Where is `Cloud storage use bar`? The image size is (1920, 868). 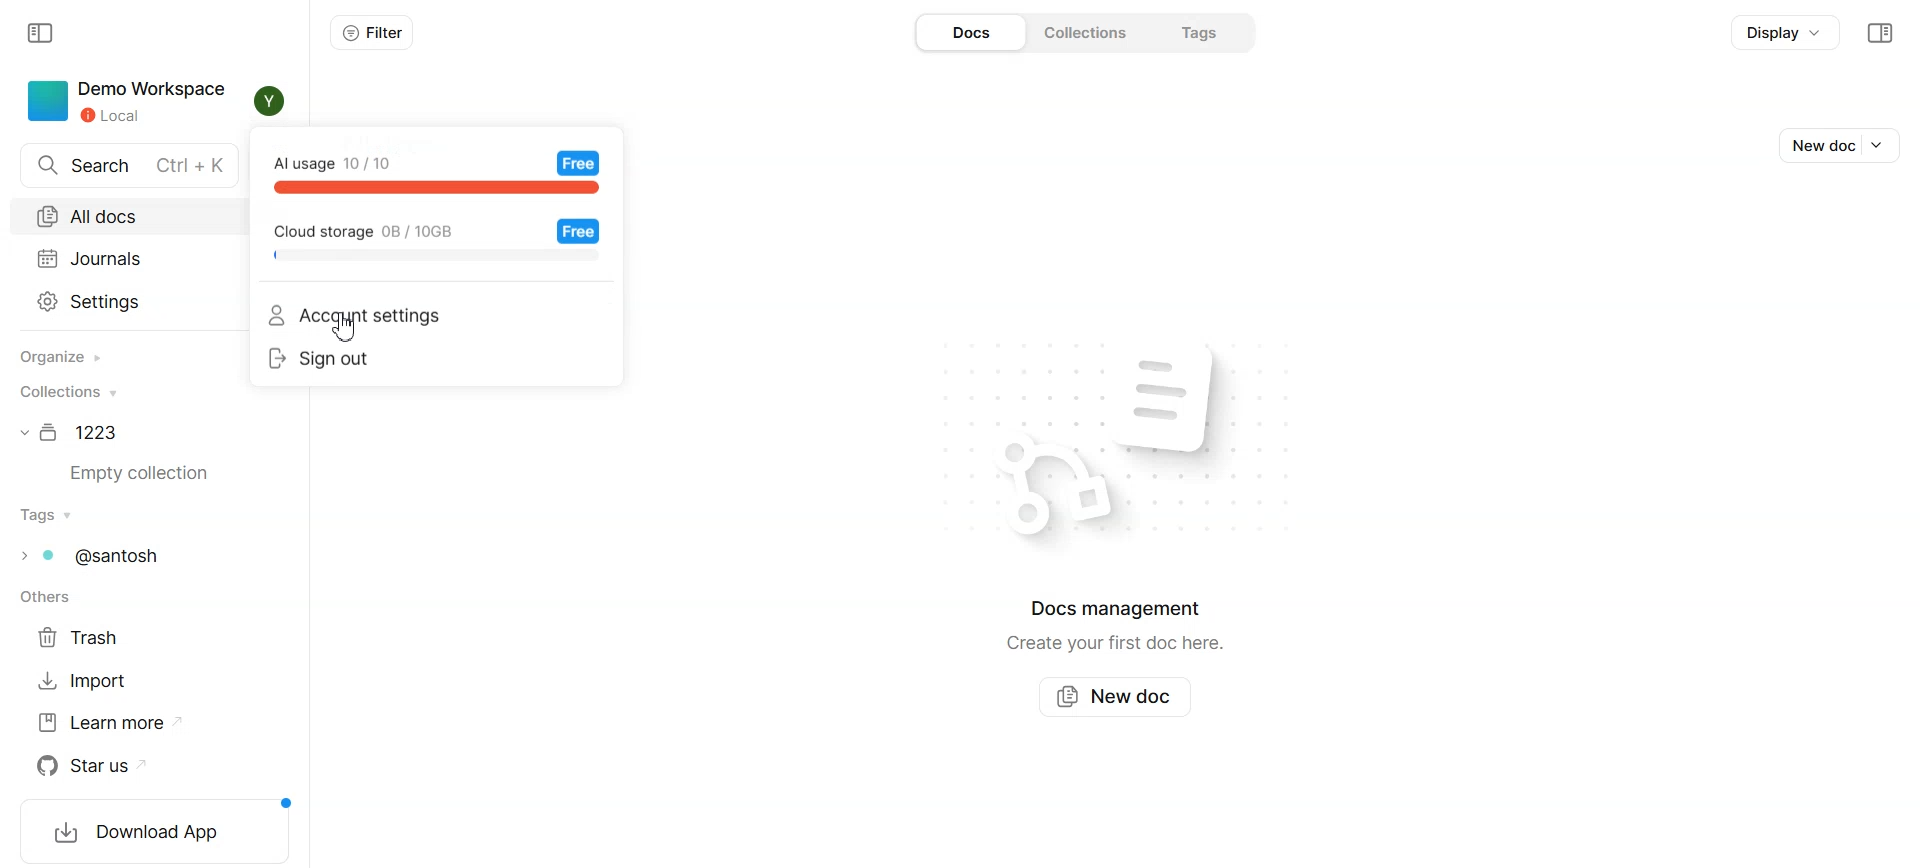
Cloud storage use bar is located at coordinates (389, 227).